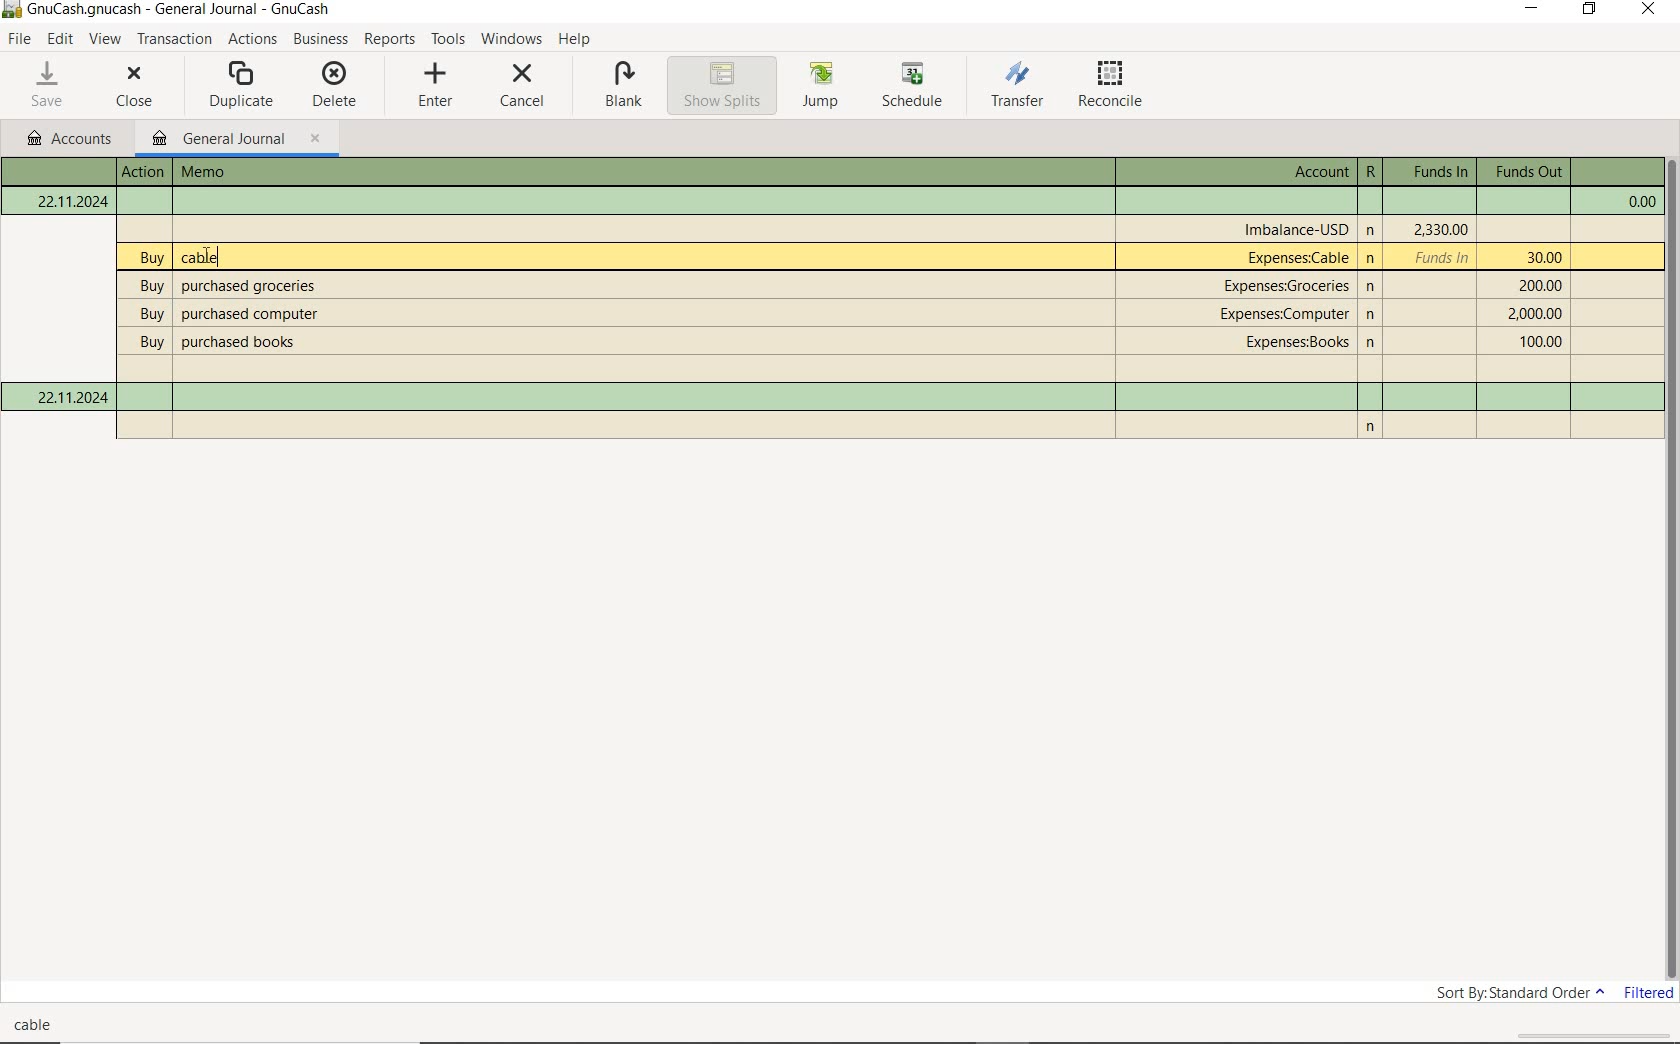  Describe the element at coordinates (576, 40) in the screenshot. I see `HELP` at that location.